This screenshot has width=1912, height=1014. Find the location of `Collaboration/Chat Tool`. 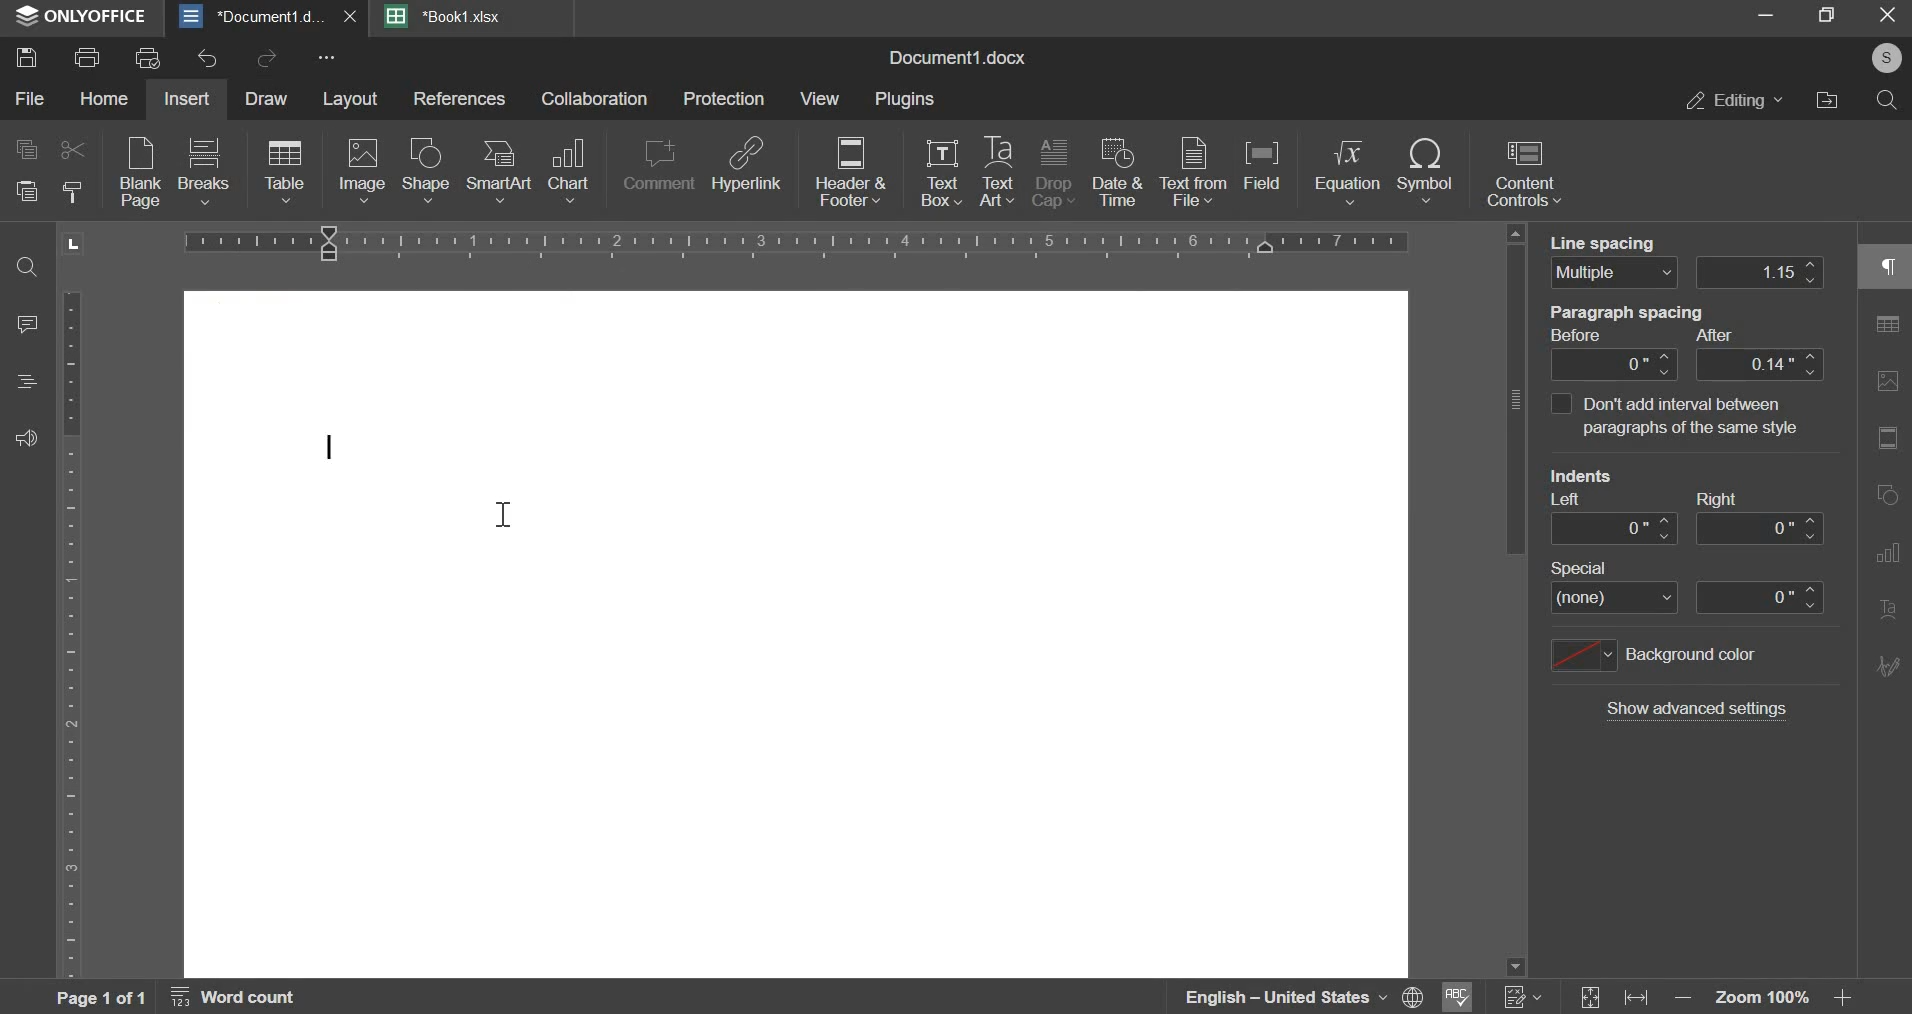

Collaboration/Chat Tool is located at coordinates (1888, 780).